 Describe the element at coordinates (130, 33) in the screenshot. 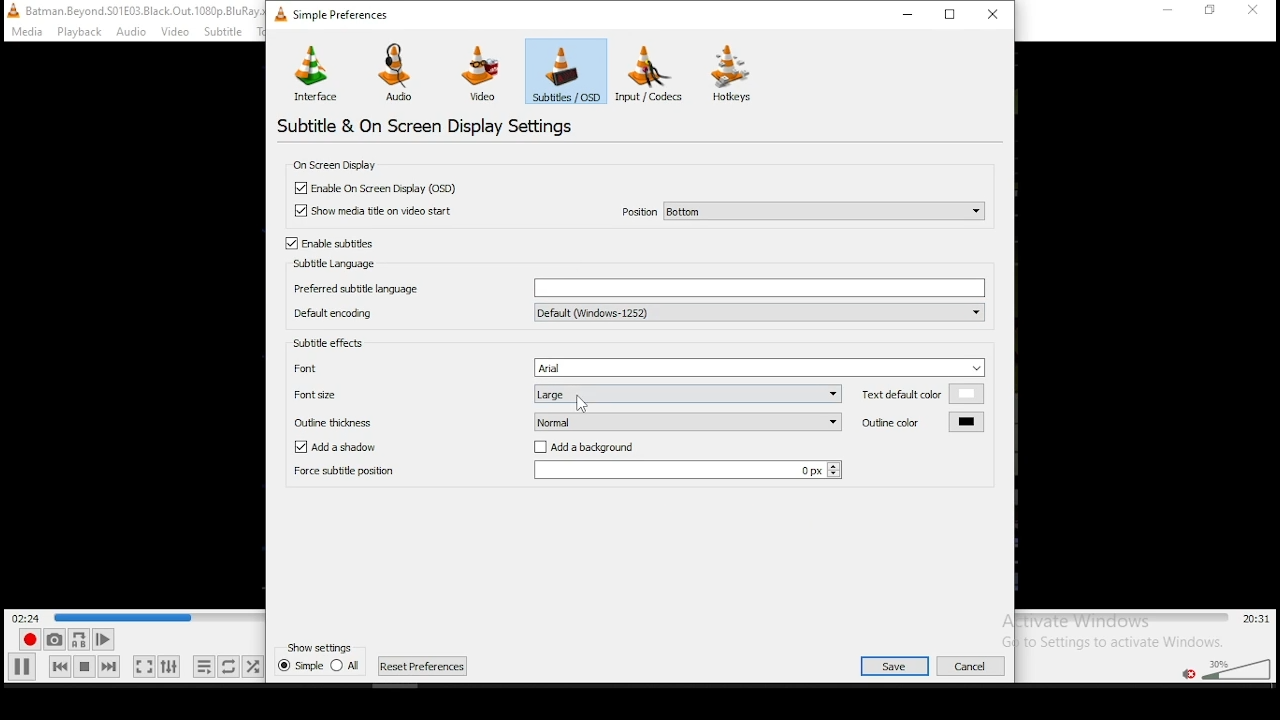

I see `audio` at that location.